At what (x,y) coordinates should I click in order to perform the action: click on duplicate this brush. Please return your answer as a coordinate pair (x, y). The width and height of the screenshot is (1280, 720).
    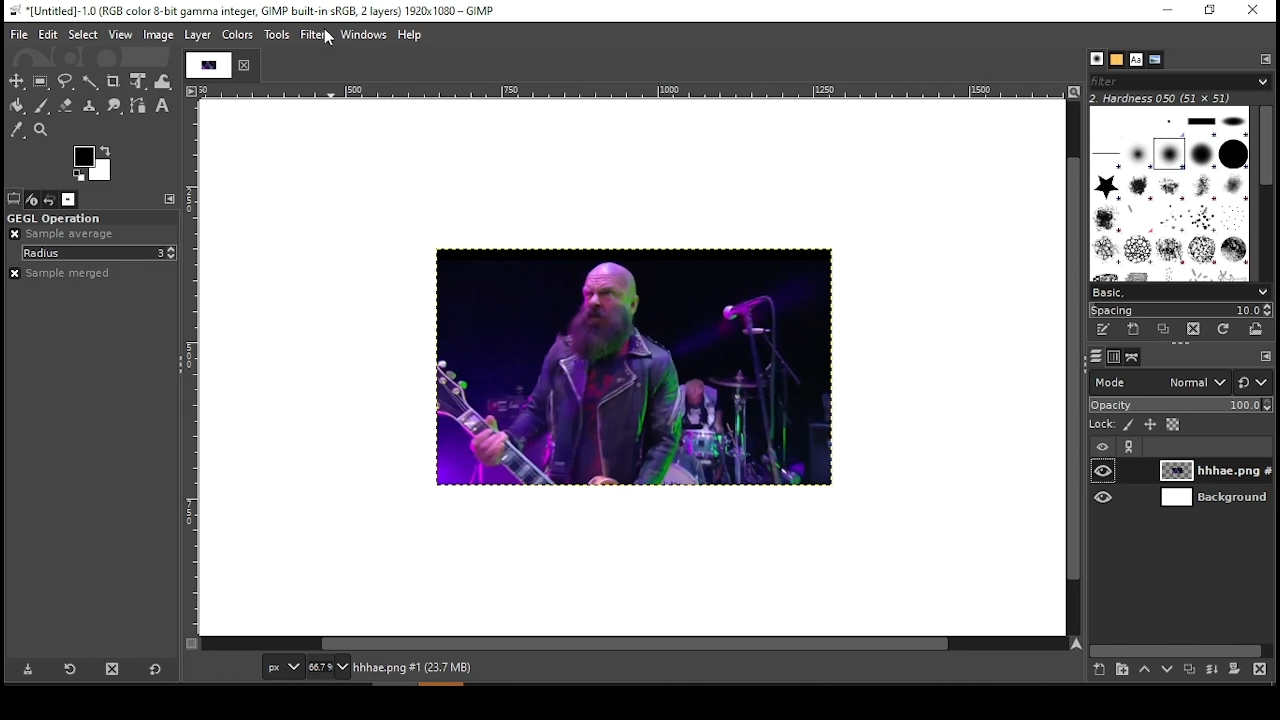
    Looking at the image, I should click on (1166, 330).